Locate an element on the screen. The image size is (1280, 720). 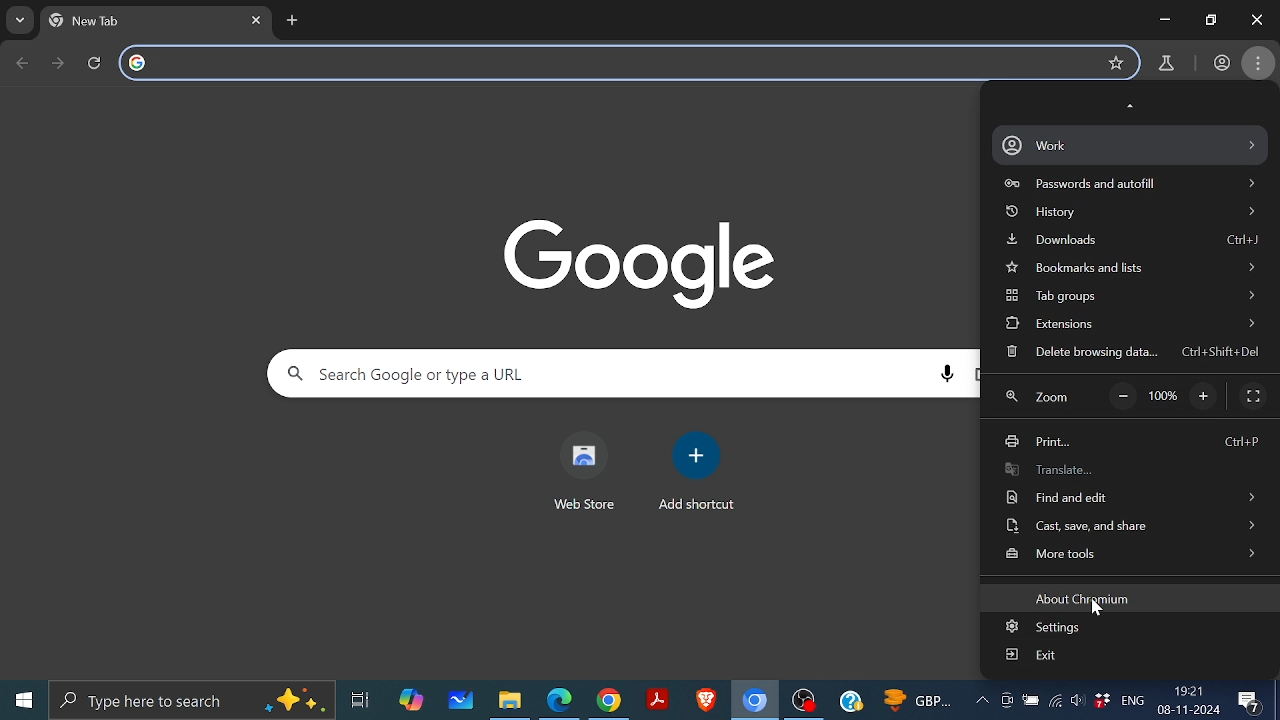
Speaker/Headphones is located at coordinates (1077, 701).